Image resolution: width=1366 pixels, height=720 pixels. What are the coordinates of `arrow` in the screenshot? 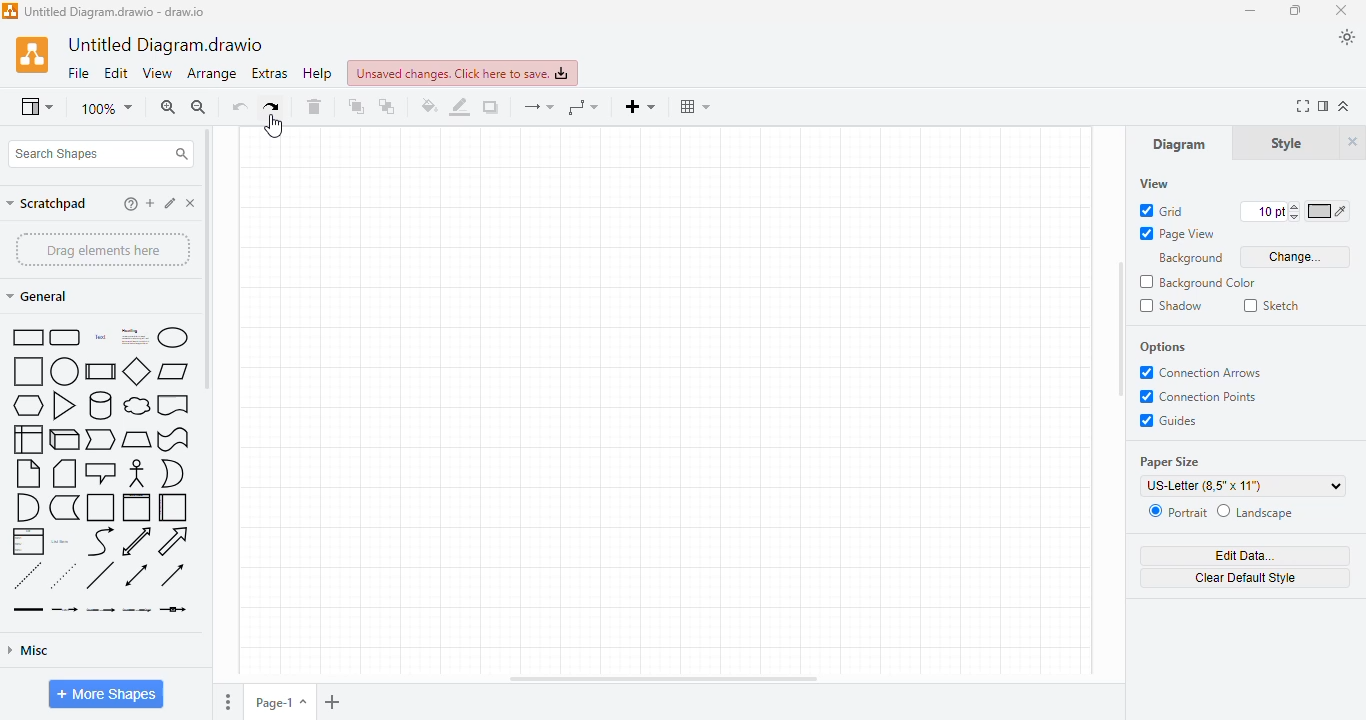 It's located at (172, 541).